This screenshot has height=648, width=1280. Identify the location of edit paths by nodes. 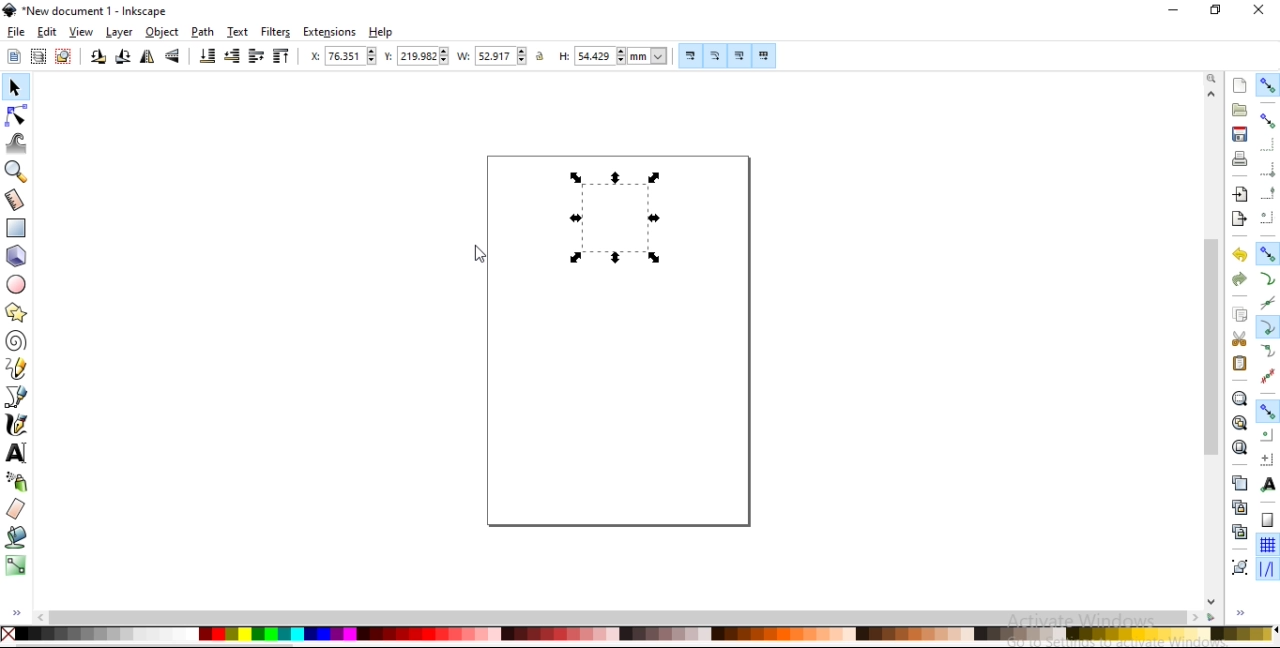
(19, 116).